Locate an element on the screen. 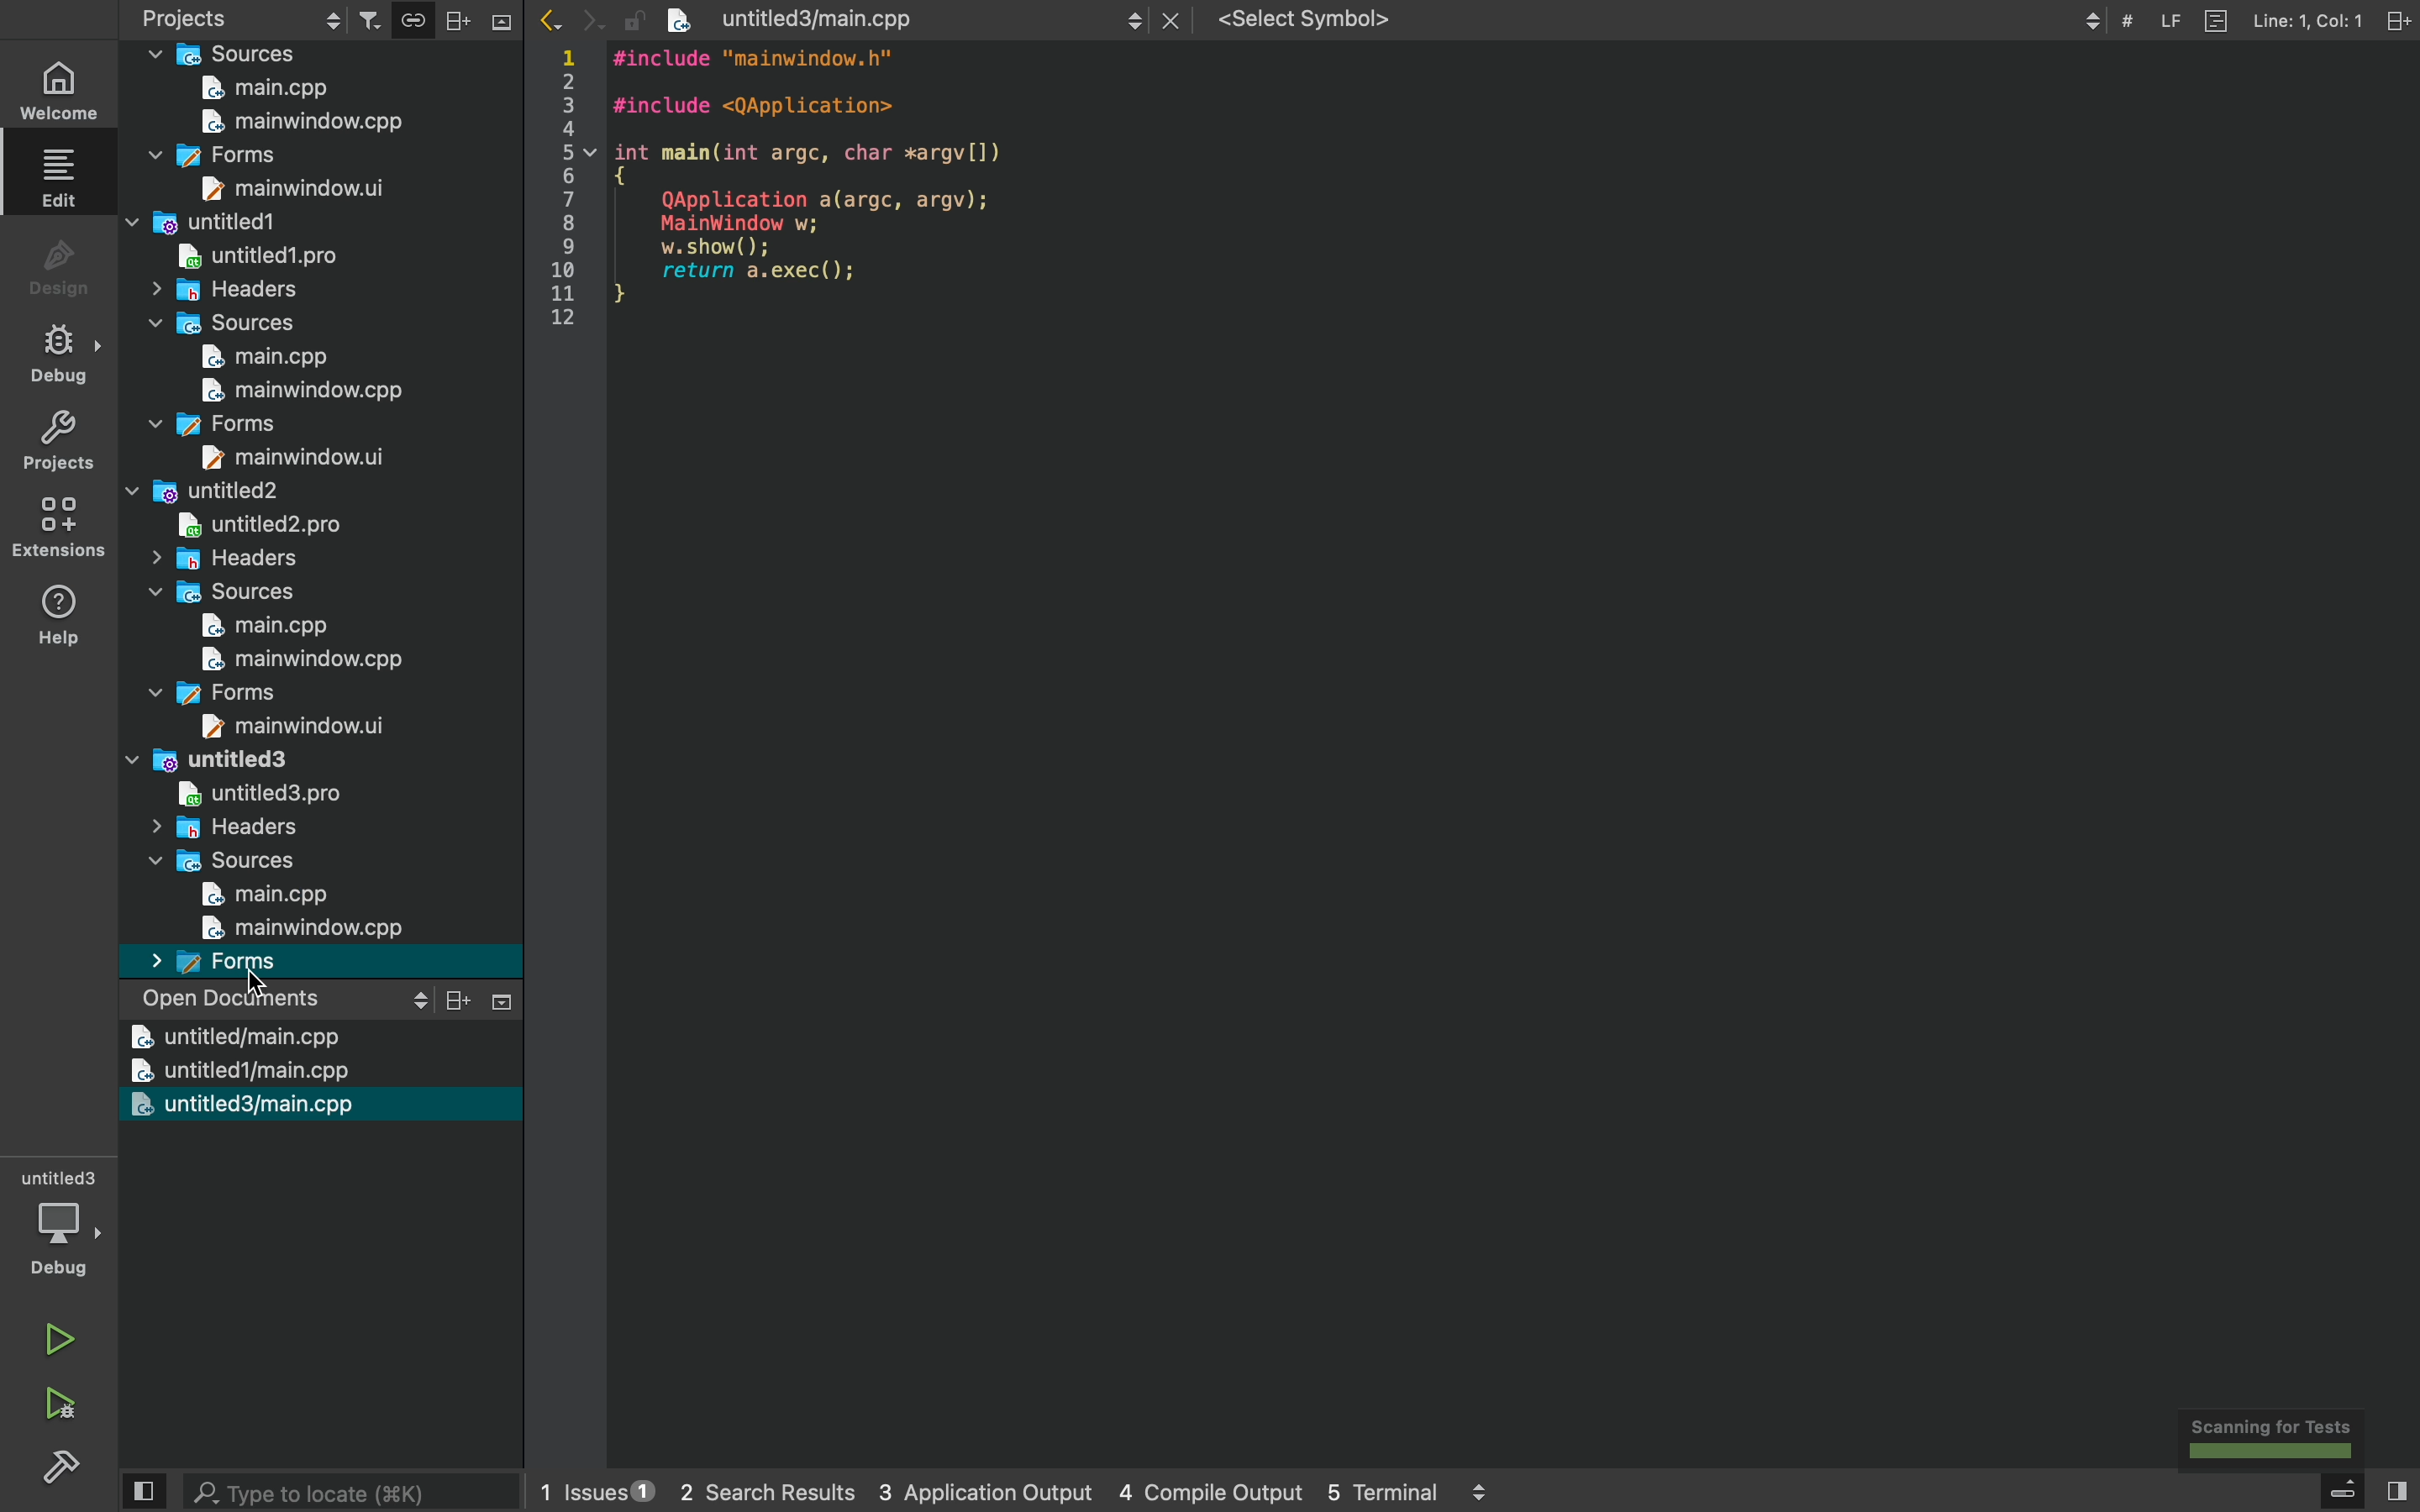  4 console output is located at coordinates (1188, 1493).